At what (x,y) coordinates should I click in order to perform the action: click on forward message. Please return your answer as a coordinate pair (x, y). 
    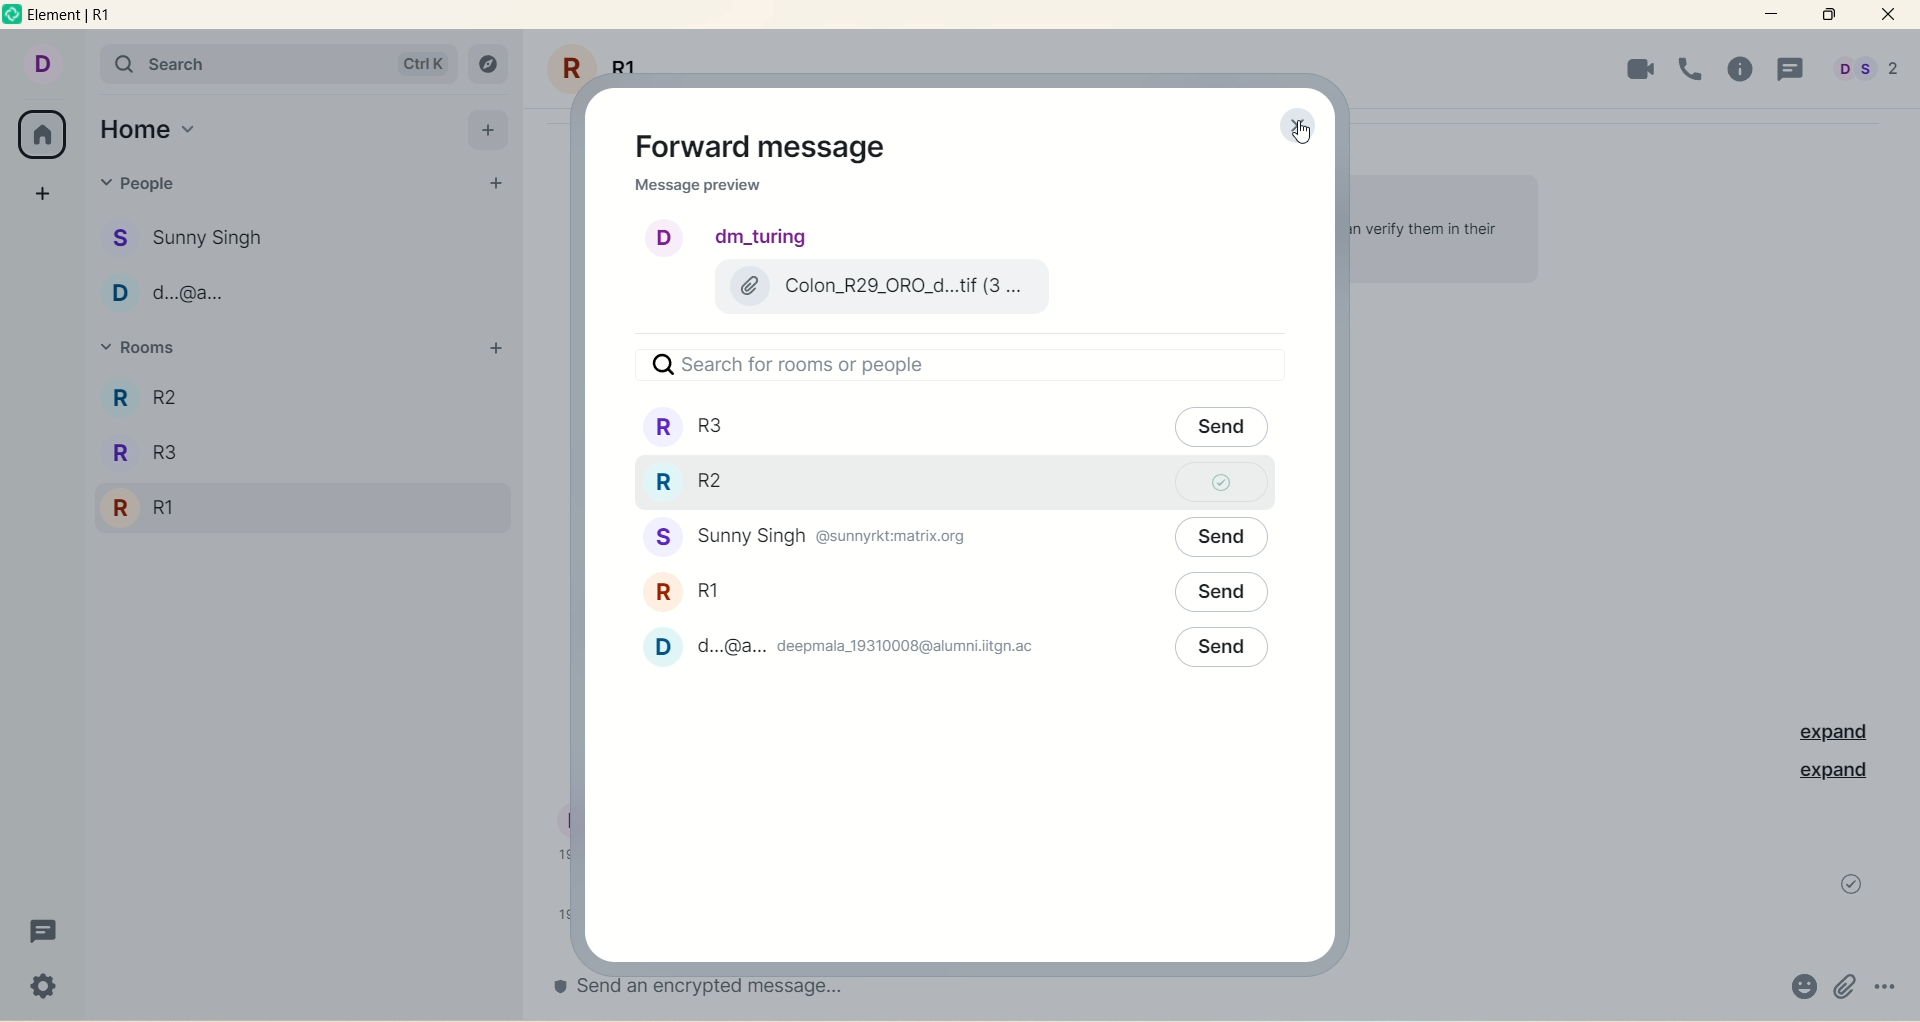
    Looking at the image, I should click on (773, 147).